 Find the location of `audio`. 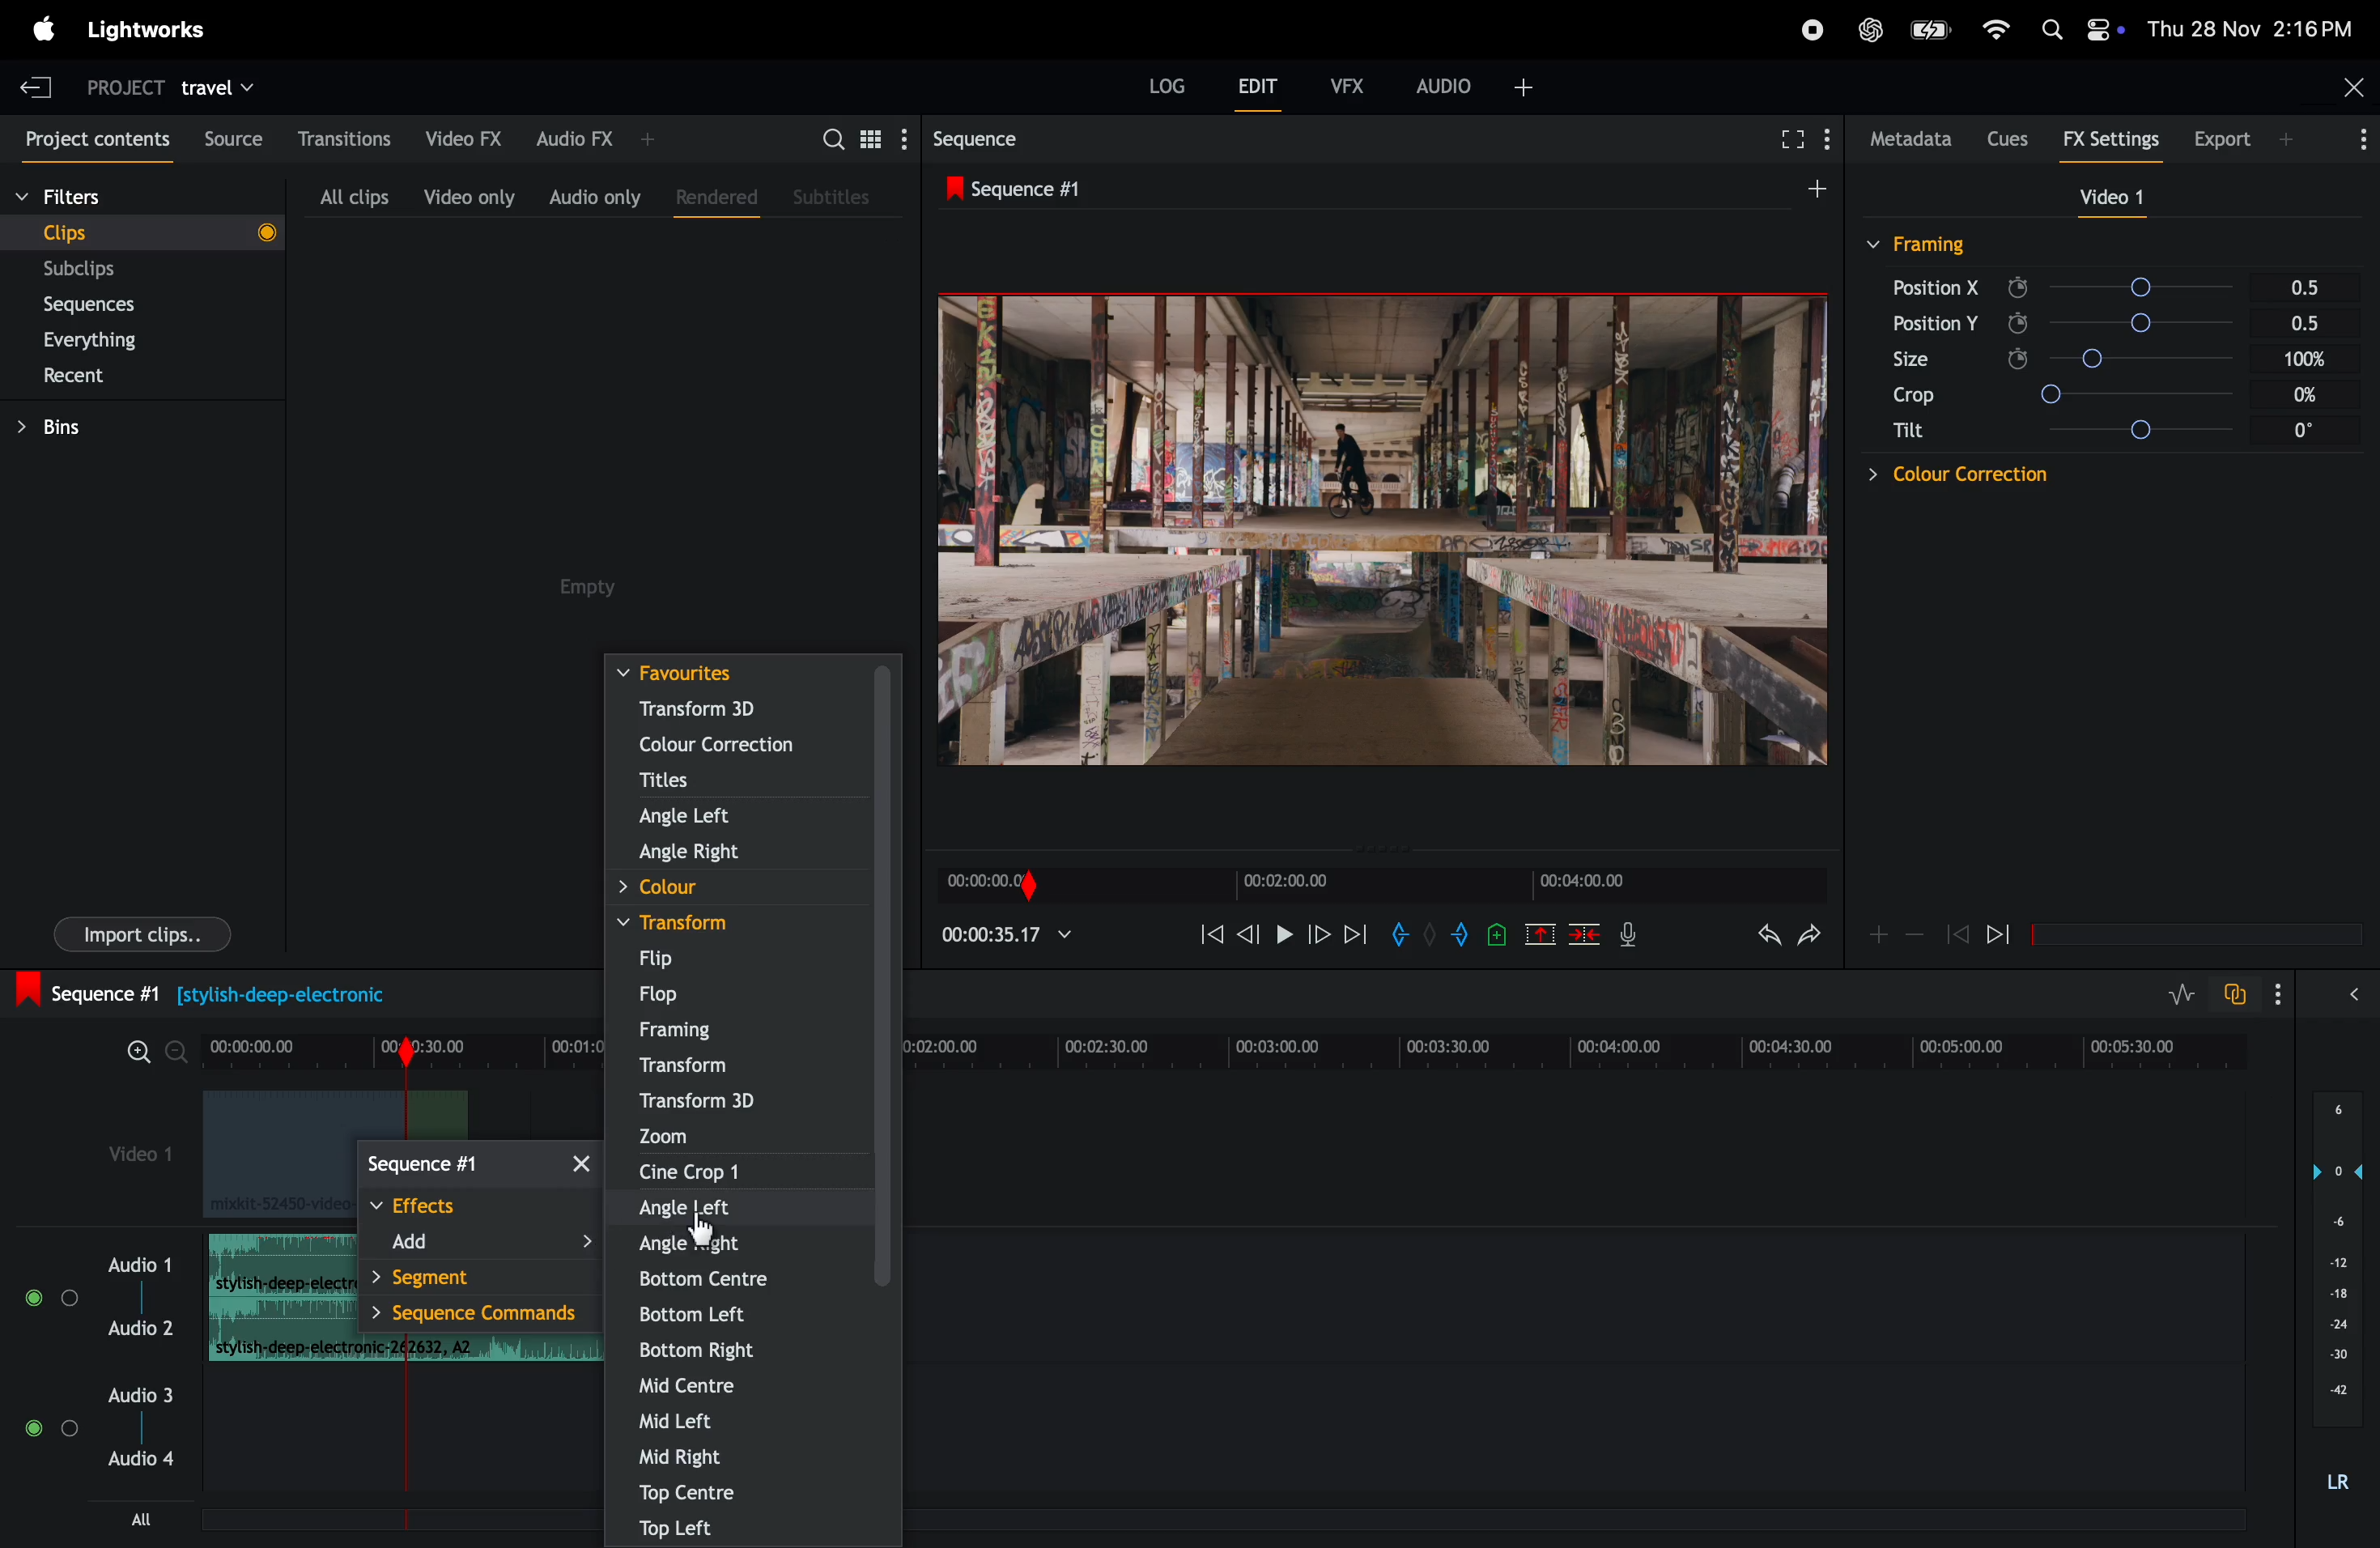

audio is located at coordinates (1476, 84).